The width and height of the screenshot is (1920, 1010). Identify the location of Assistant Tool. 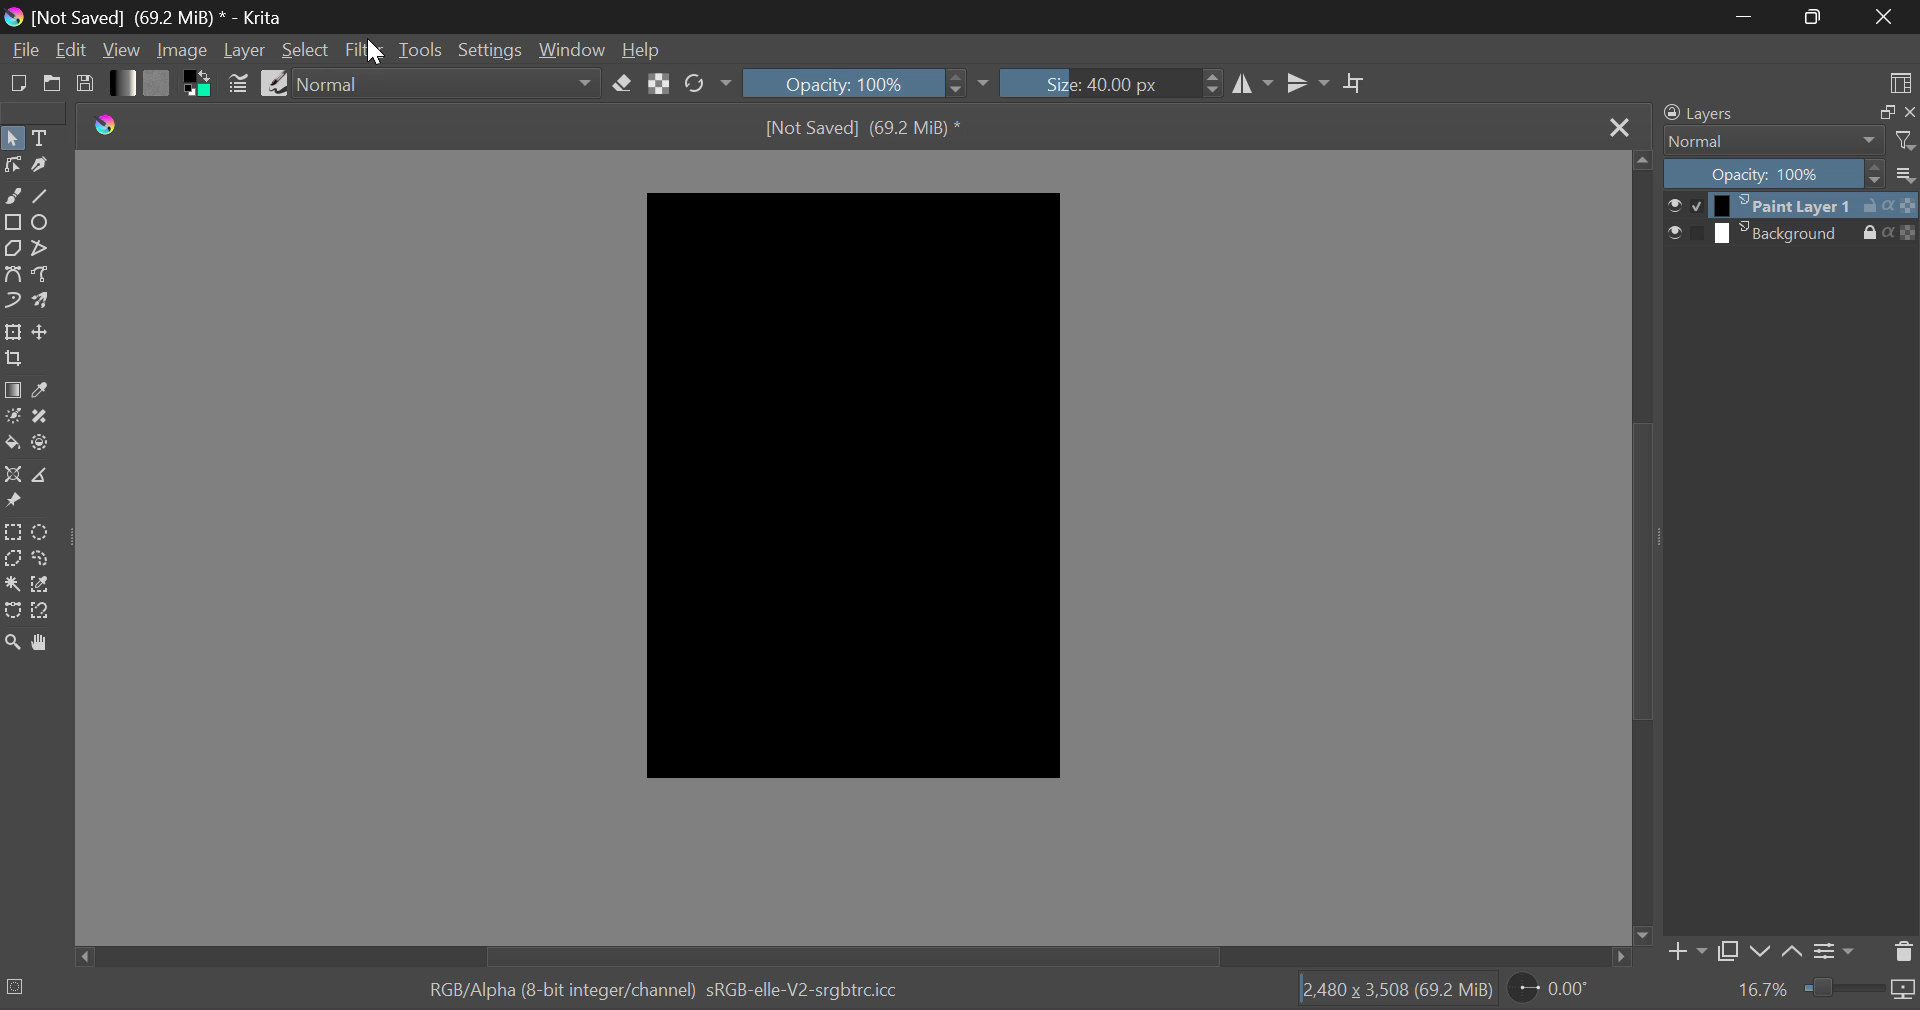
(12, 474).